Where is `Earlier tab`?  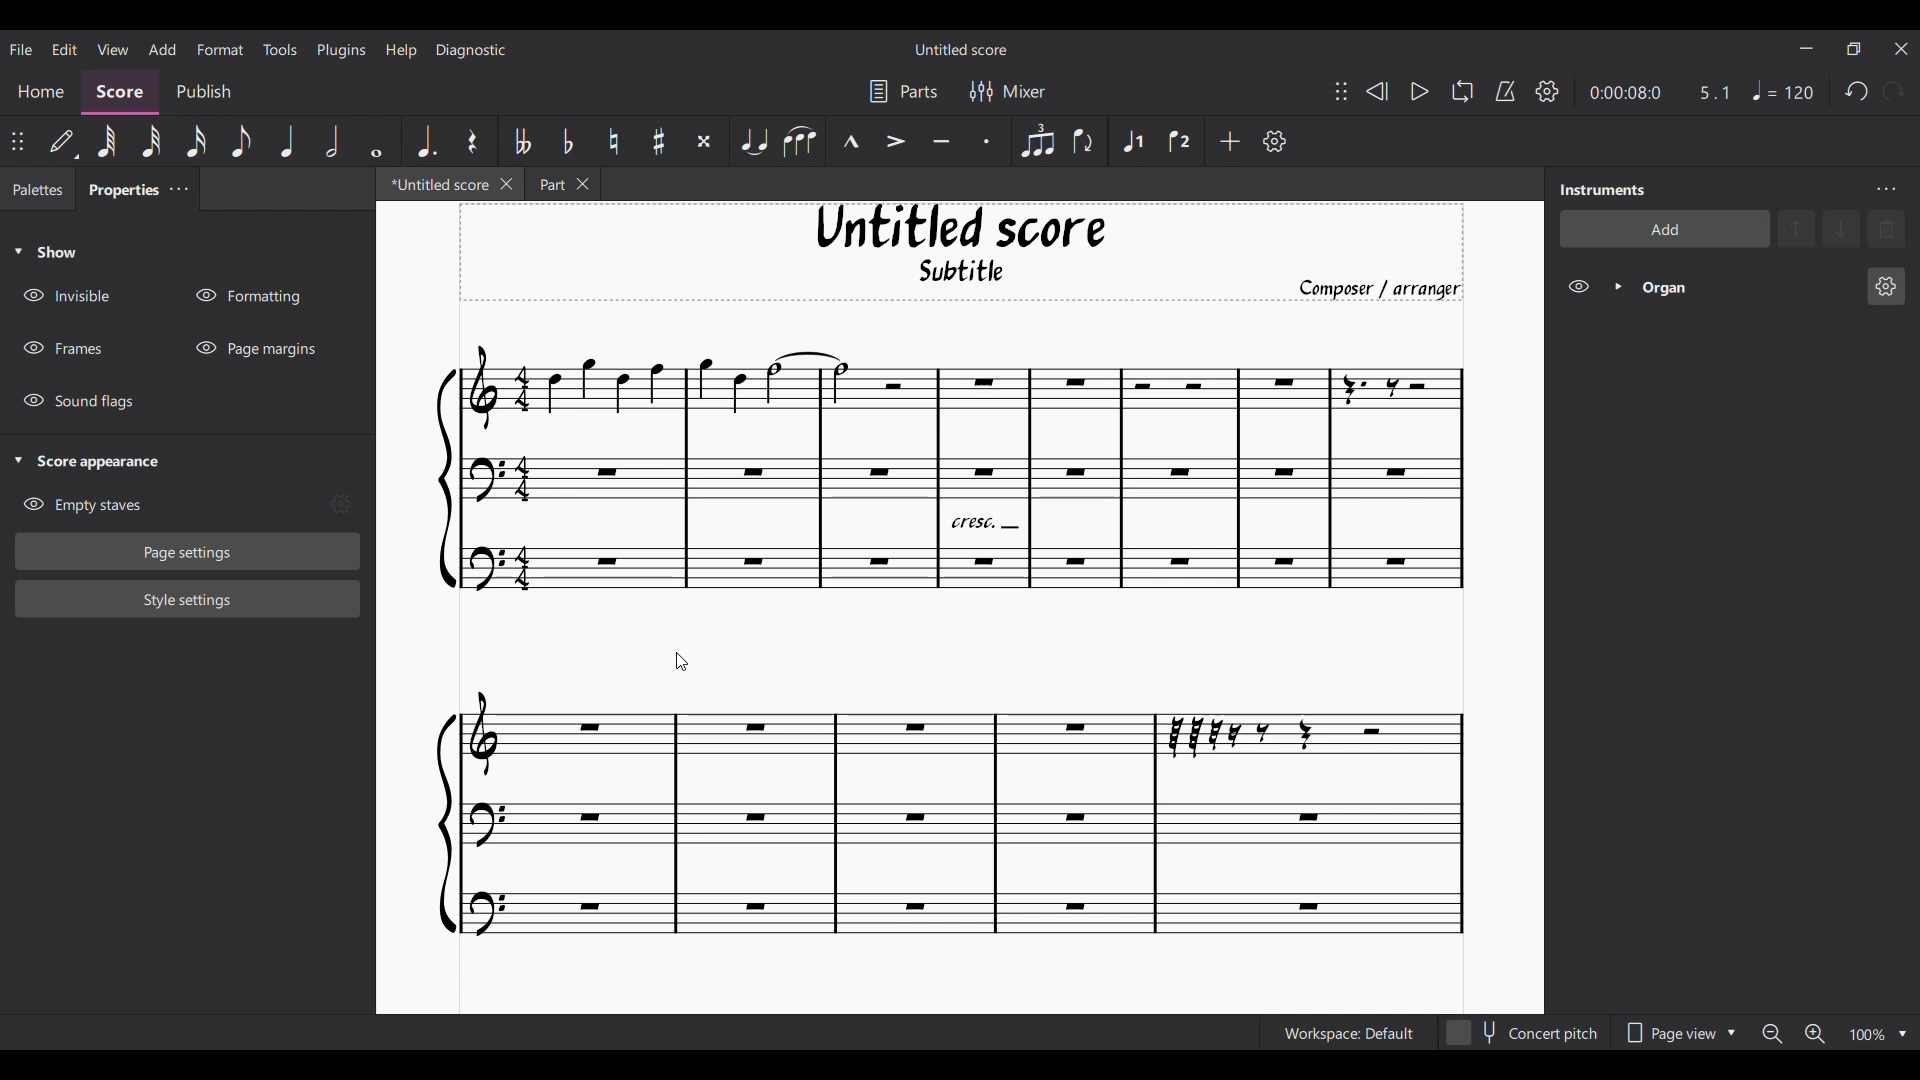
Earlier tab is located at coordinates (562, 184).